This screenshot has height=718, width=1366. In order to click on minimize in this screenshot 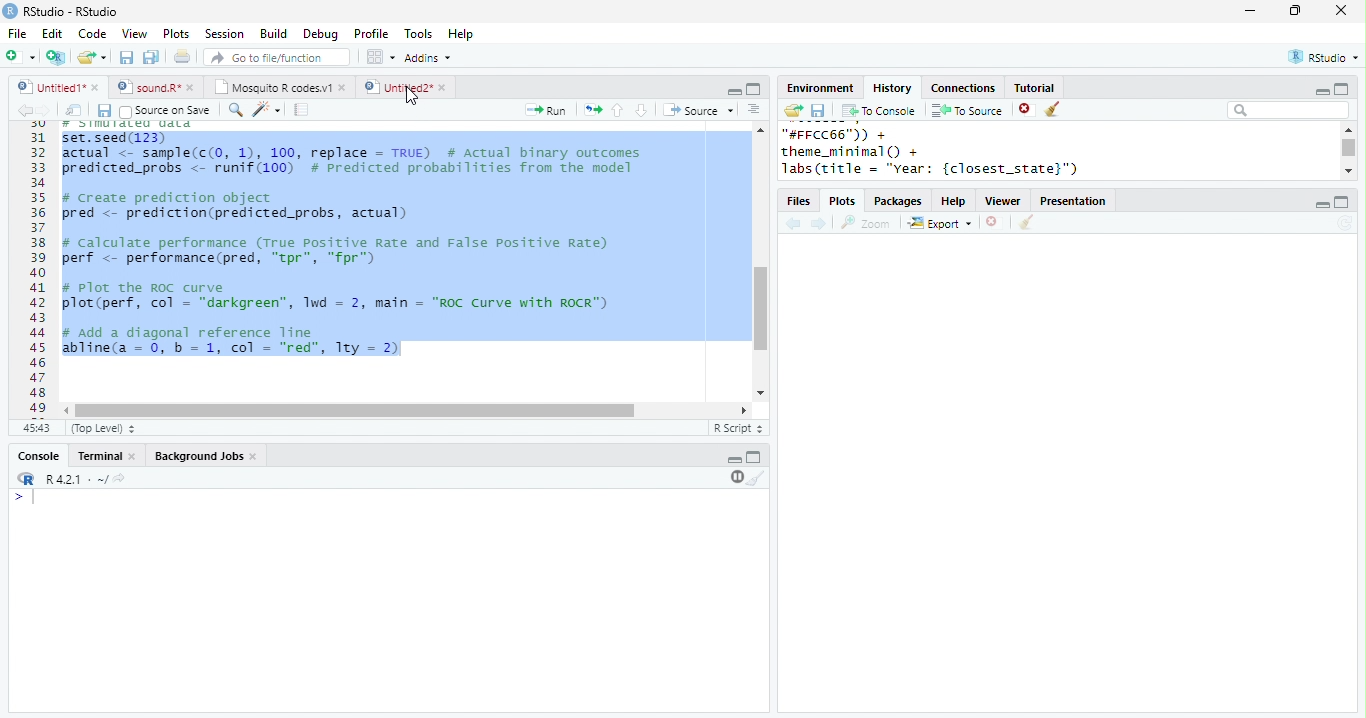, I will do `click(1249, 10)`.